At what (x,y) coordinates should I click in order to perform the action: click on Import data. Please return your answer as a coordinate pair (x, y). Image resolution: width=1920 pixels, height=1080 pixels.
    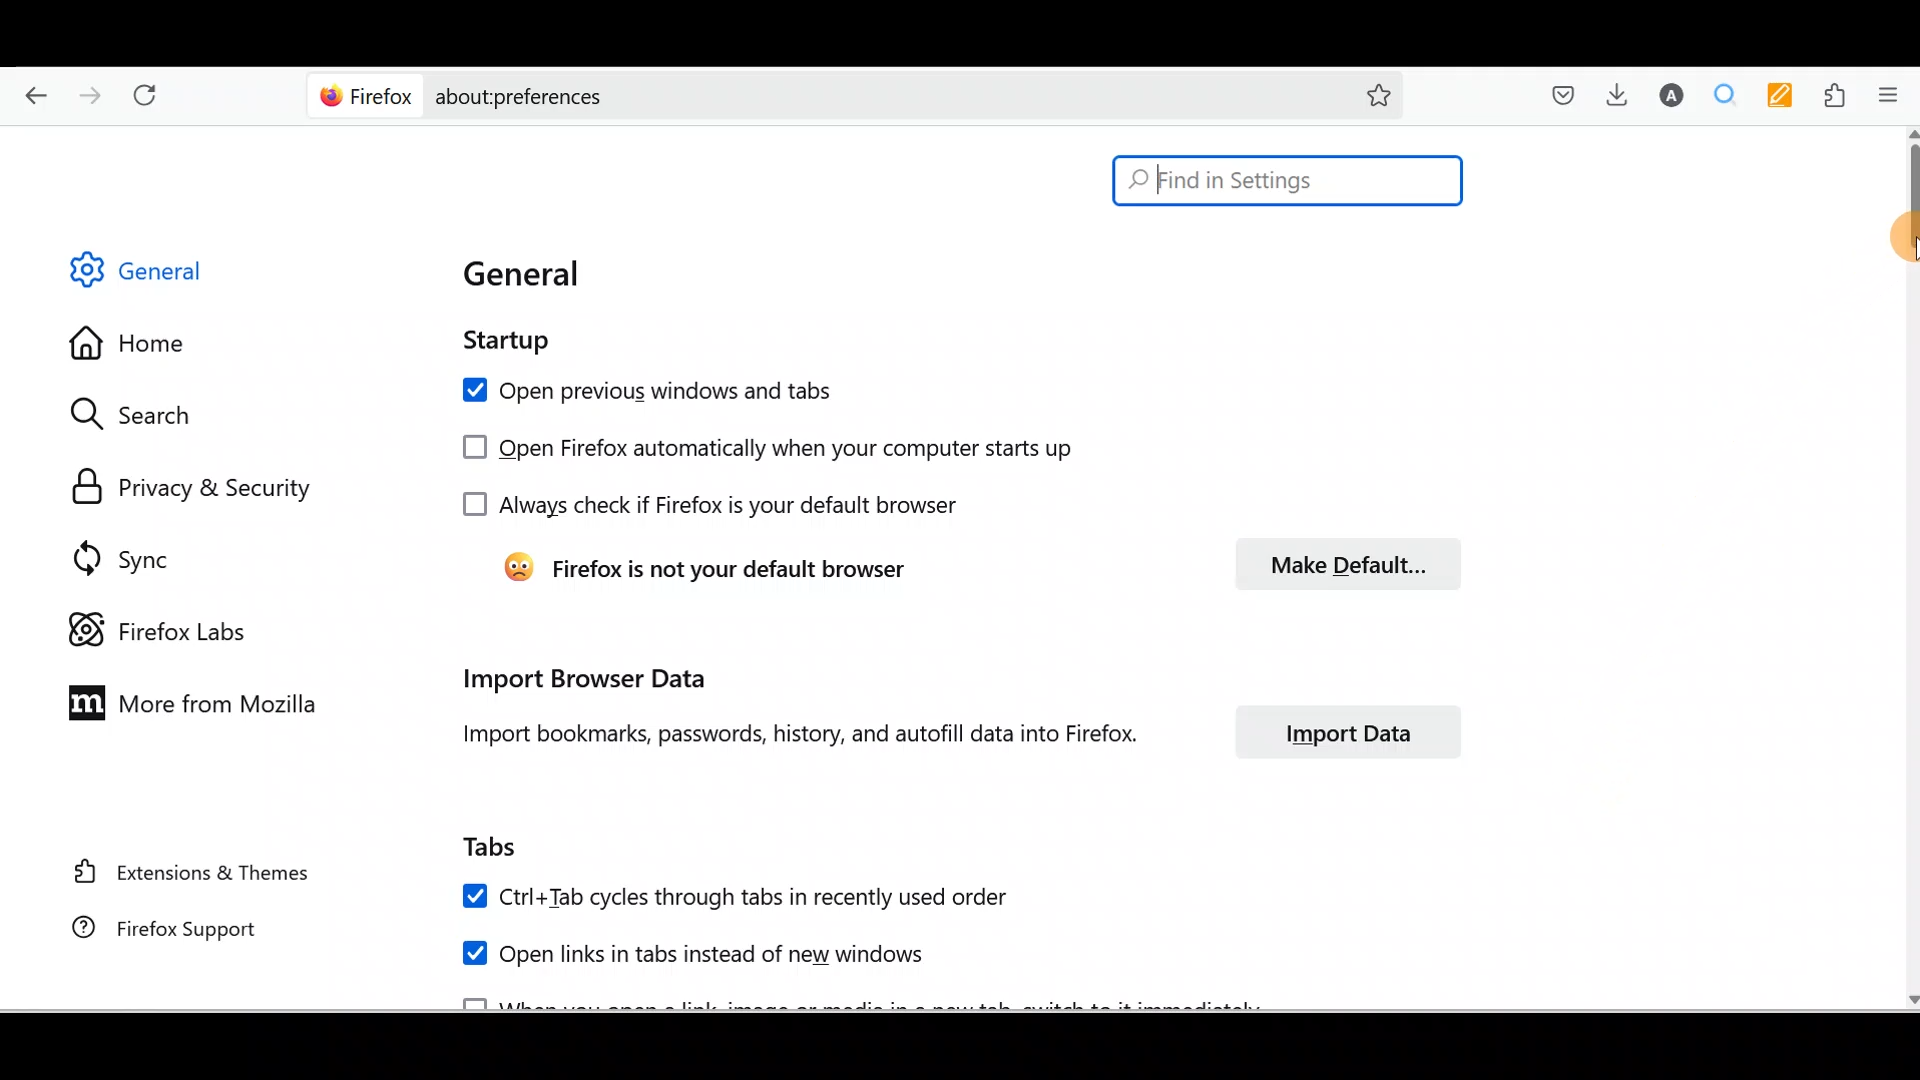
    Looking at the image, I should click on (1333, 733).